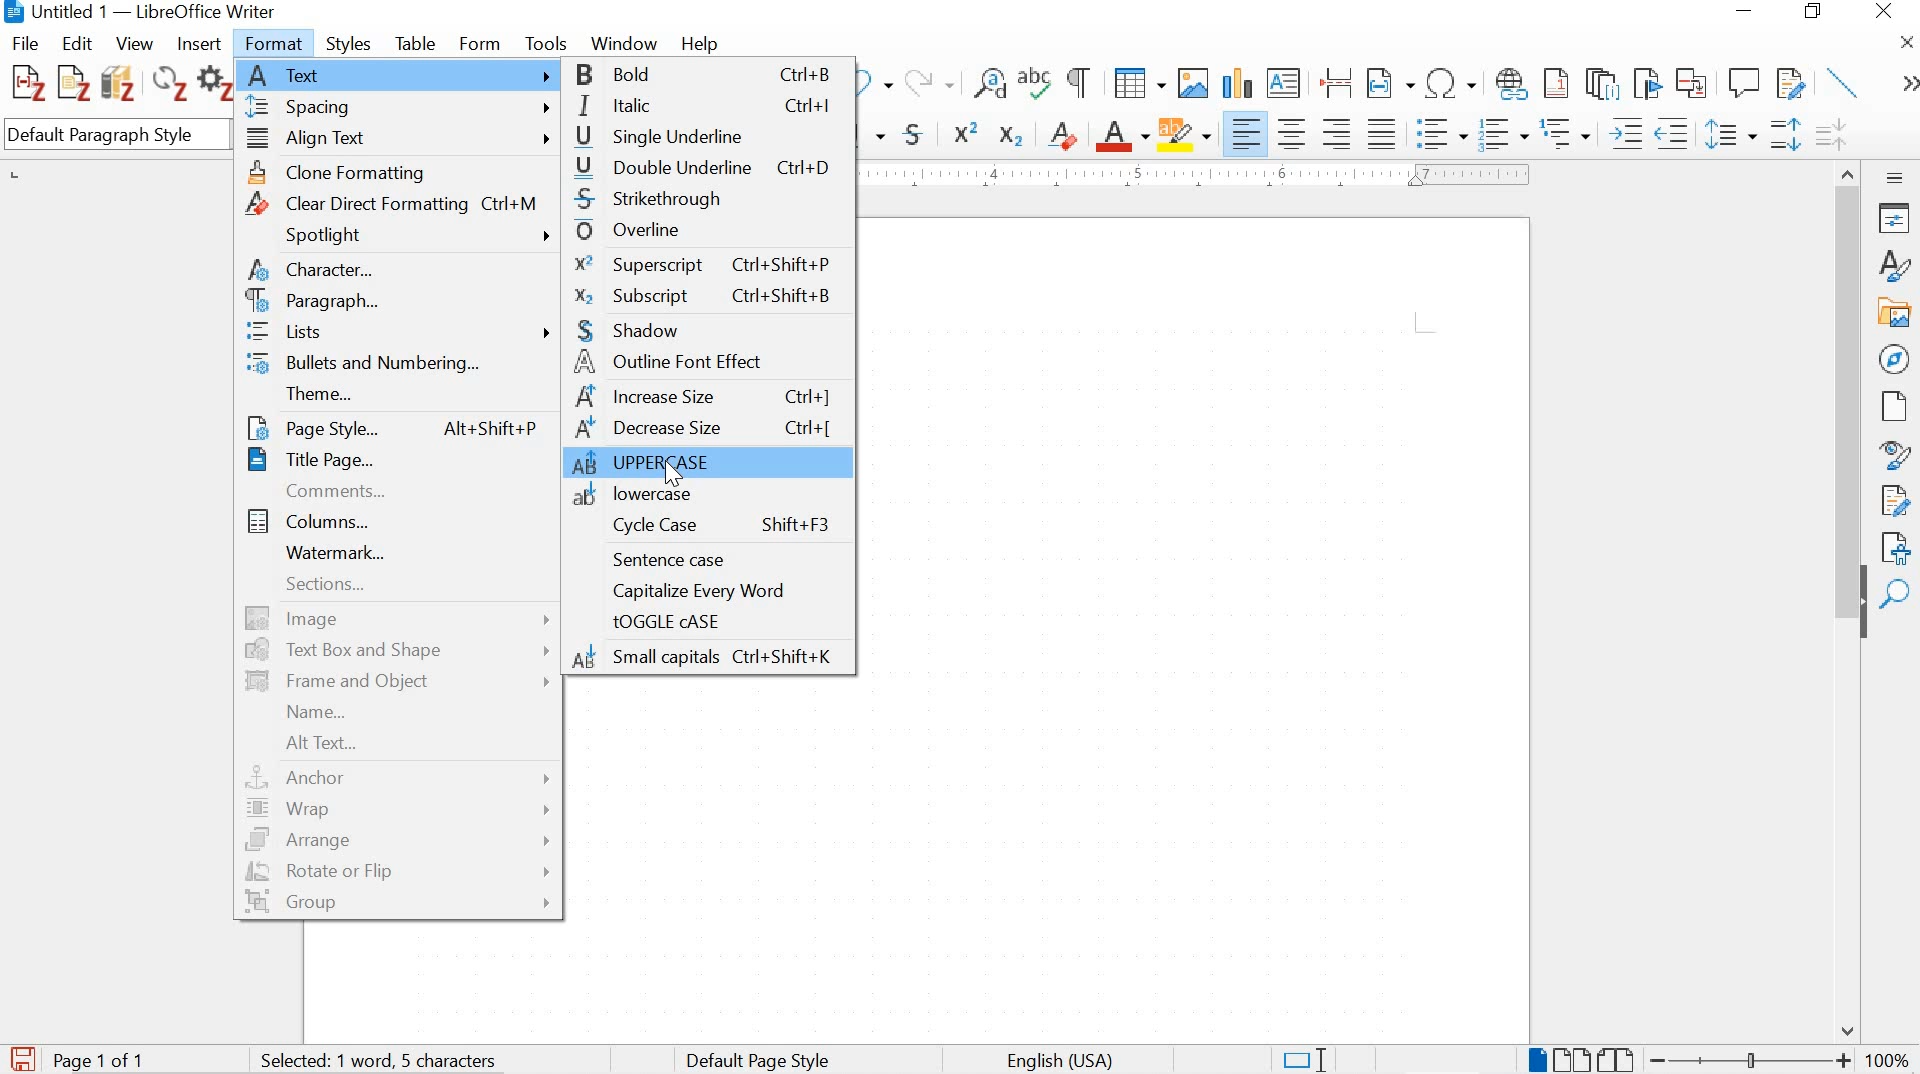 The width and height of the screenshot is (1920, 1074). What do you see at coordinates (215, 86) in the screenshot?
I see `set document preferences` at bounding box center [215, 86].